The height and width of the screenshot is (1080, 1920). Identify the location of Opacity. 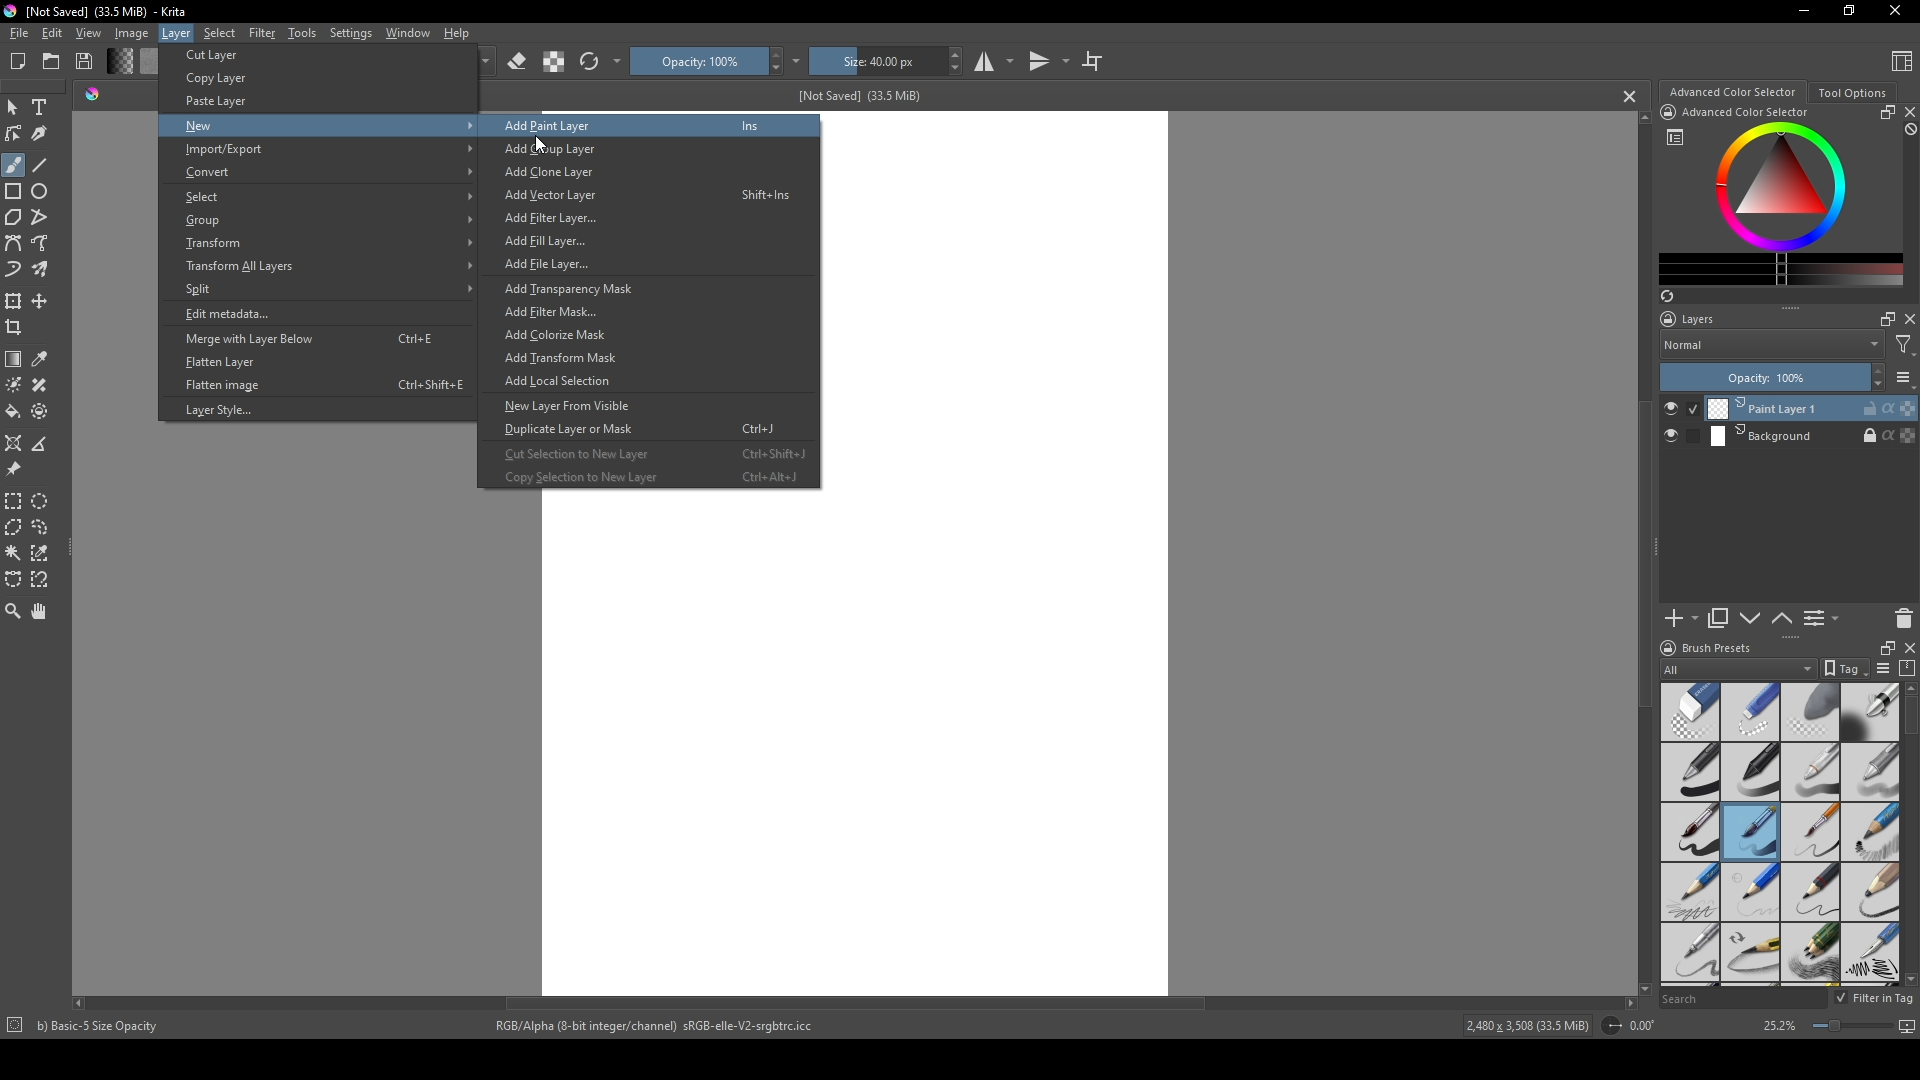
(697, 61).